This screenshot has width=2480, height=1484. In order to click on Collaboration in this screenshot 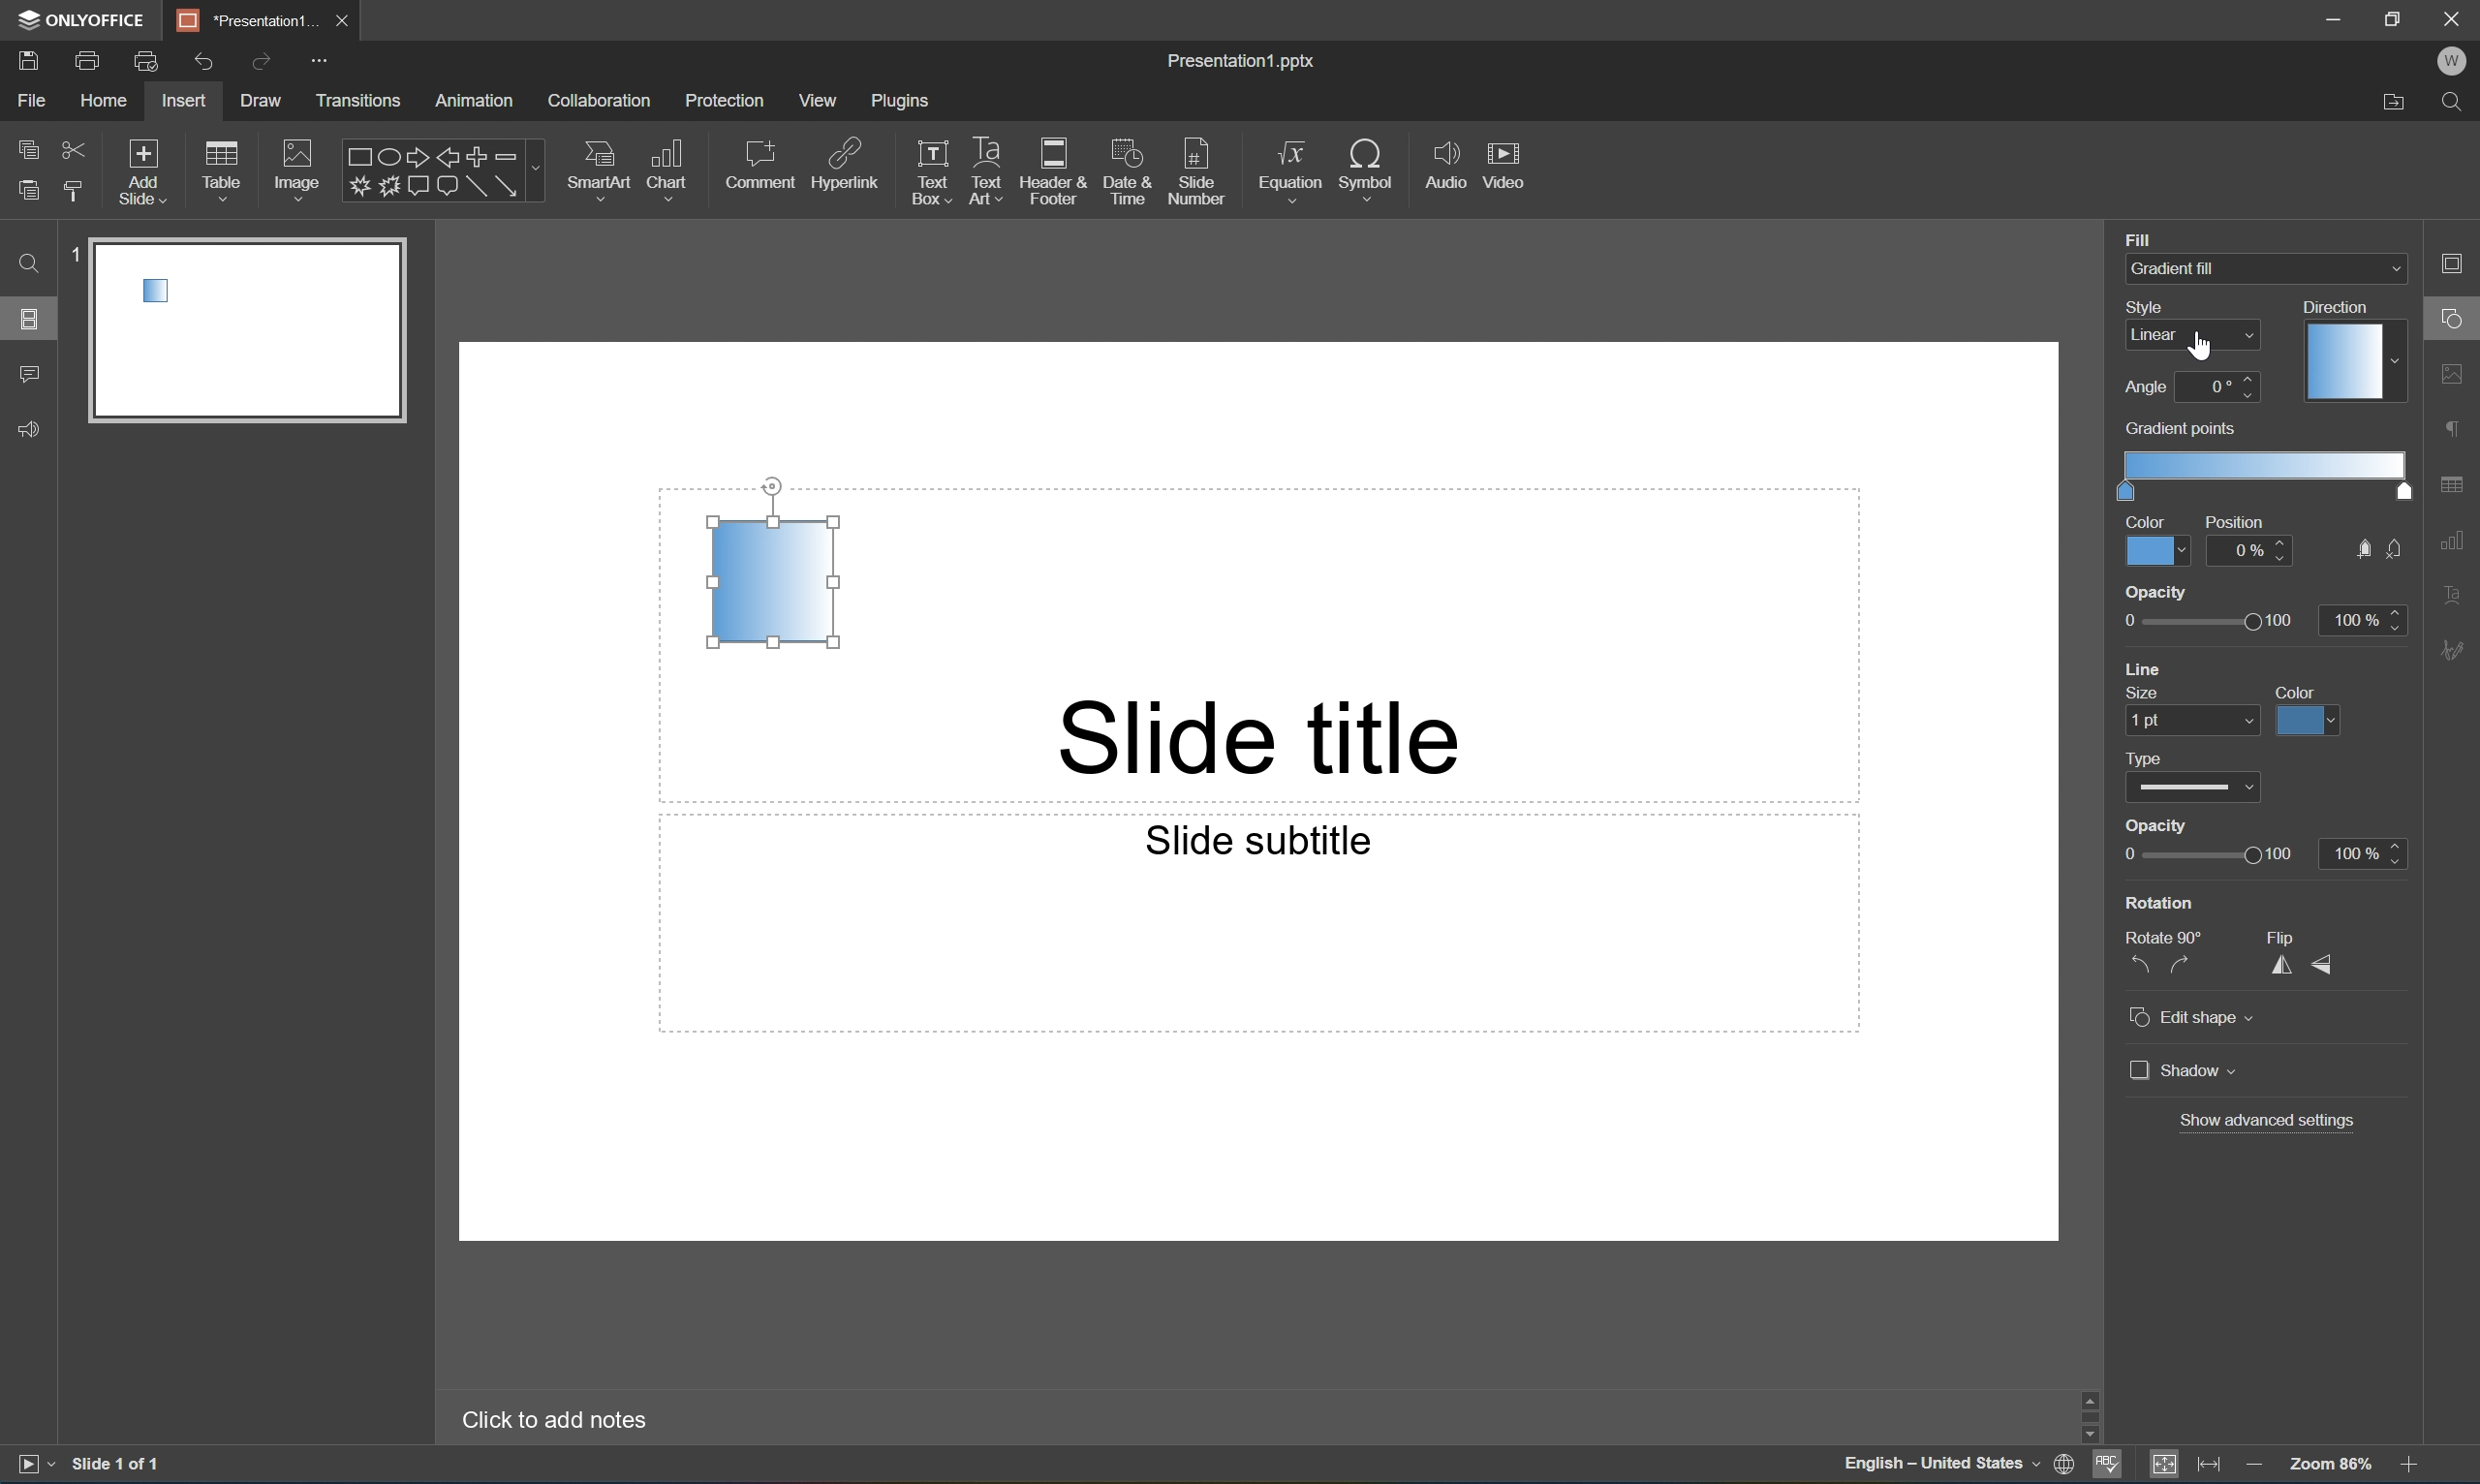, I will do `click(603, 102)`.